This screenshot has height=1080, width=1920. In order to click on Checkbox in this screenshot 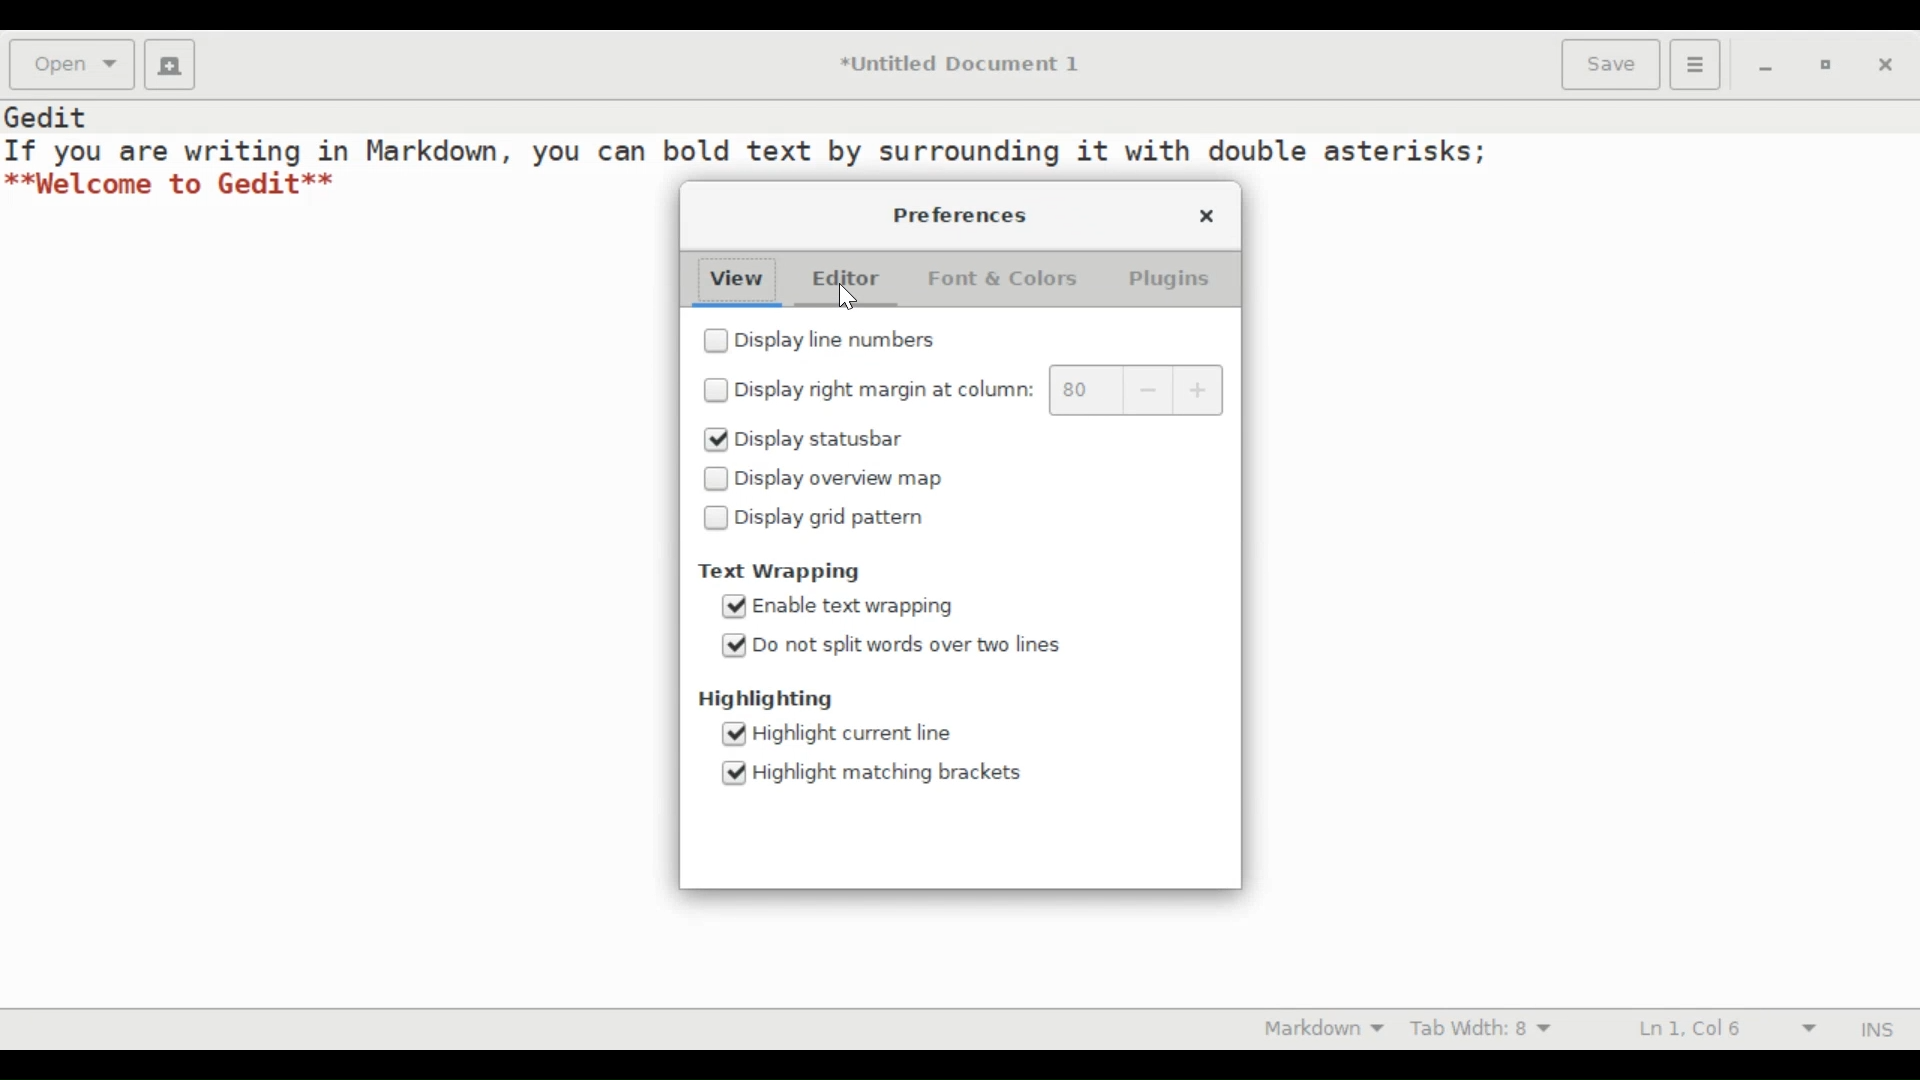, I will do `click(716, 518)`.